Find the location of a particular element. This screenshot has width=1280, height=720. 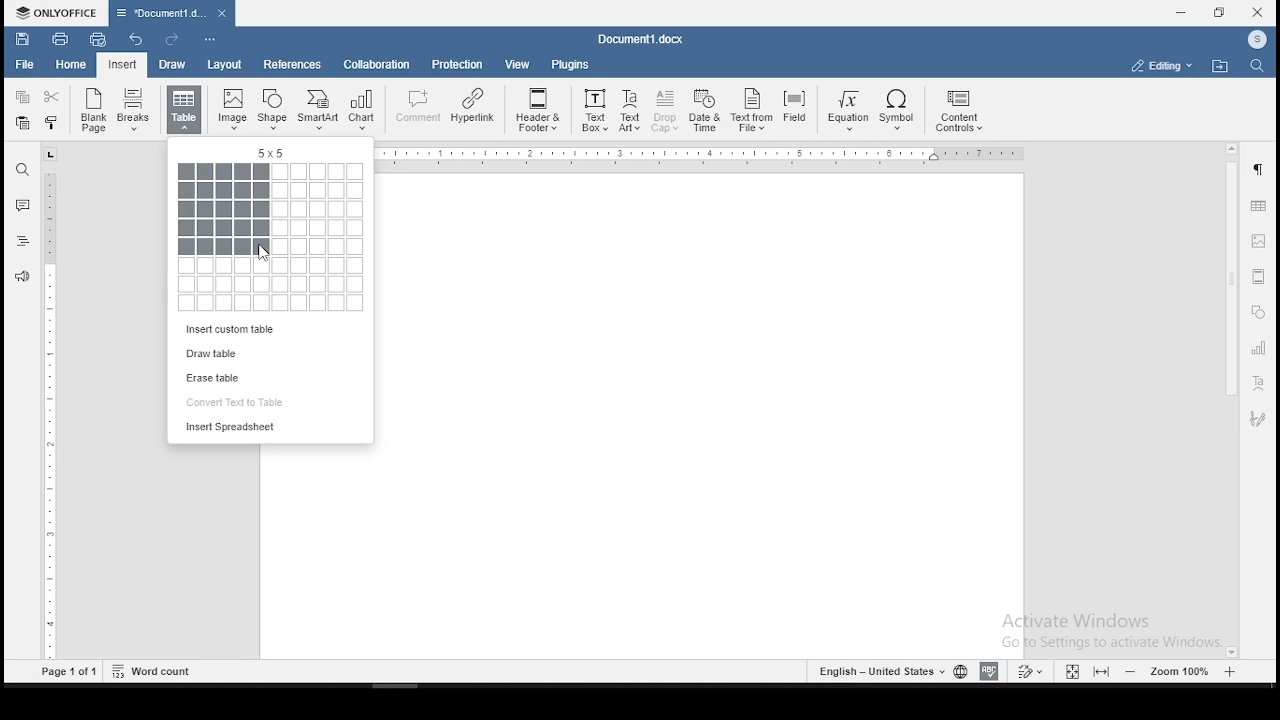

comment is located at coordinates (416, 106).